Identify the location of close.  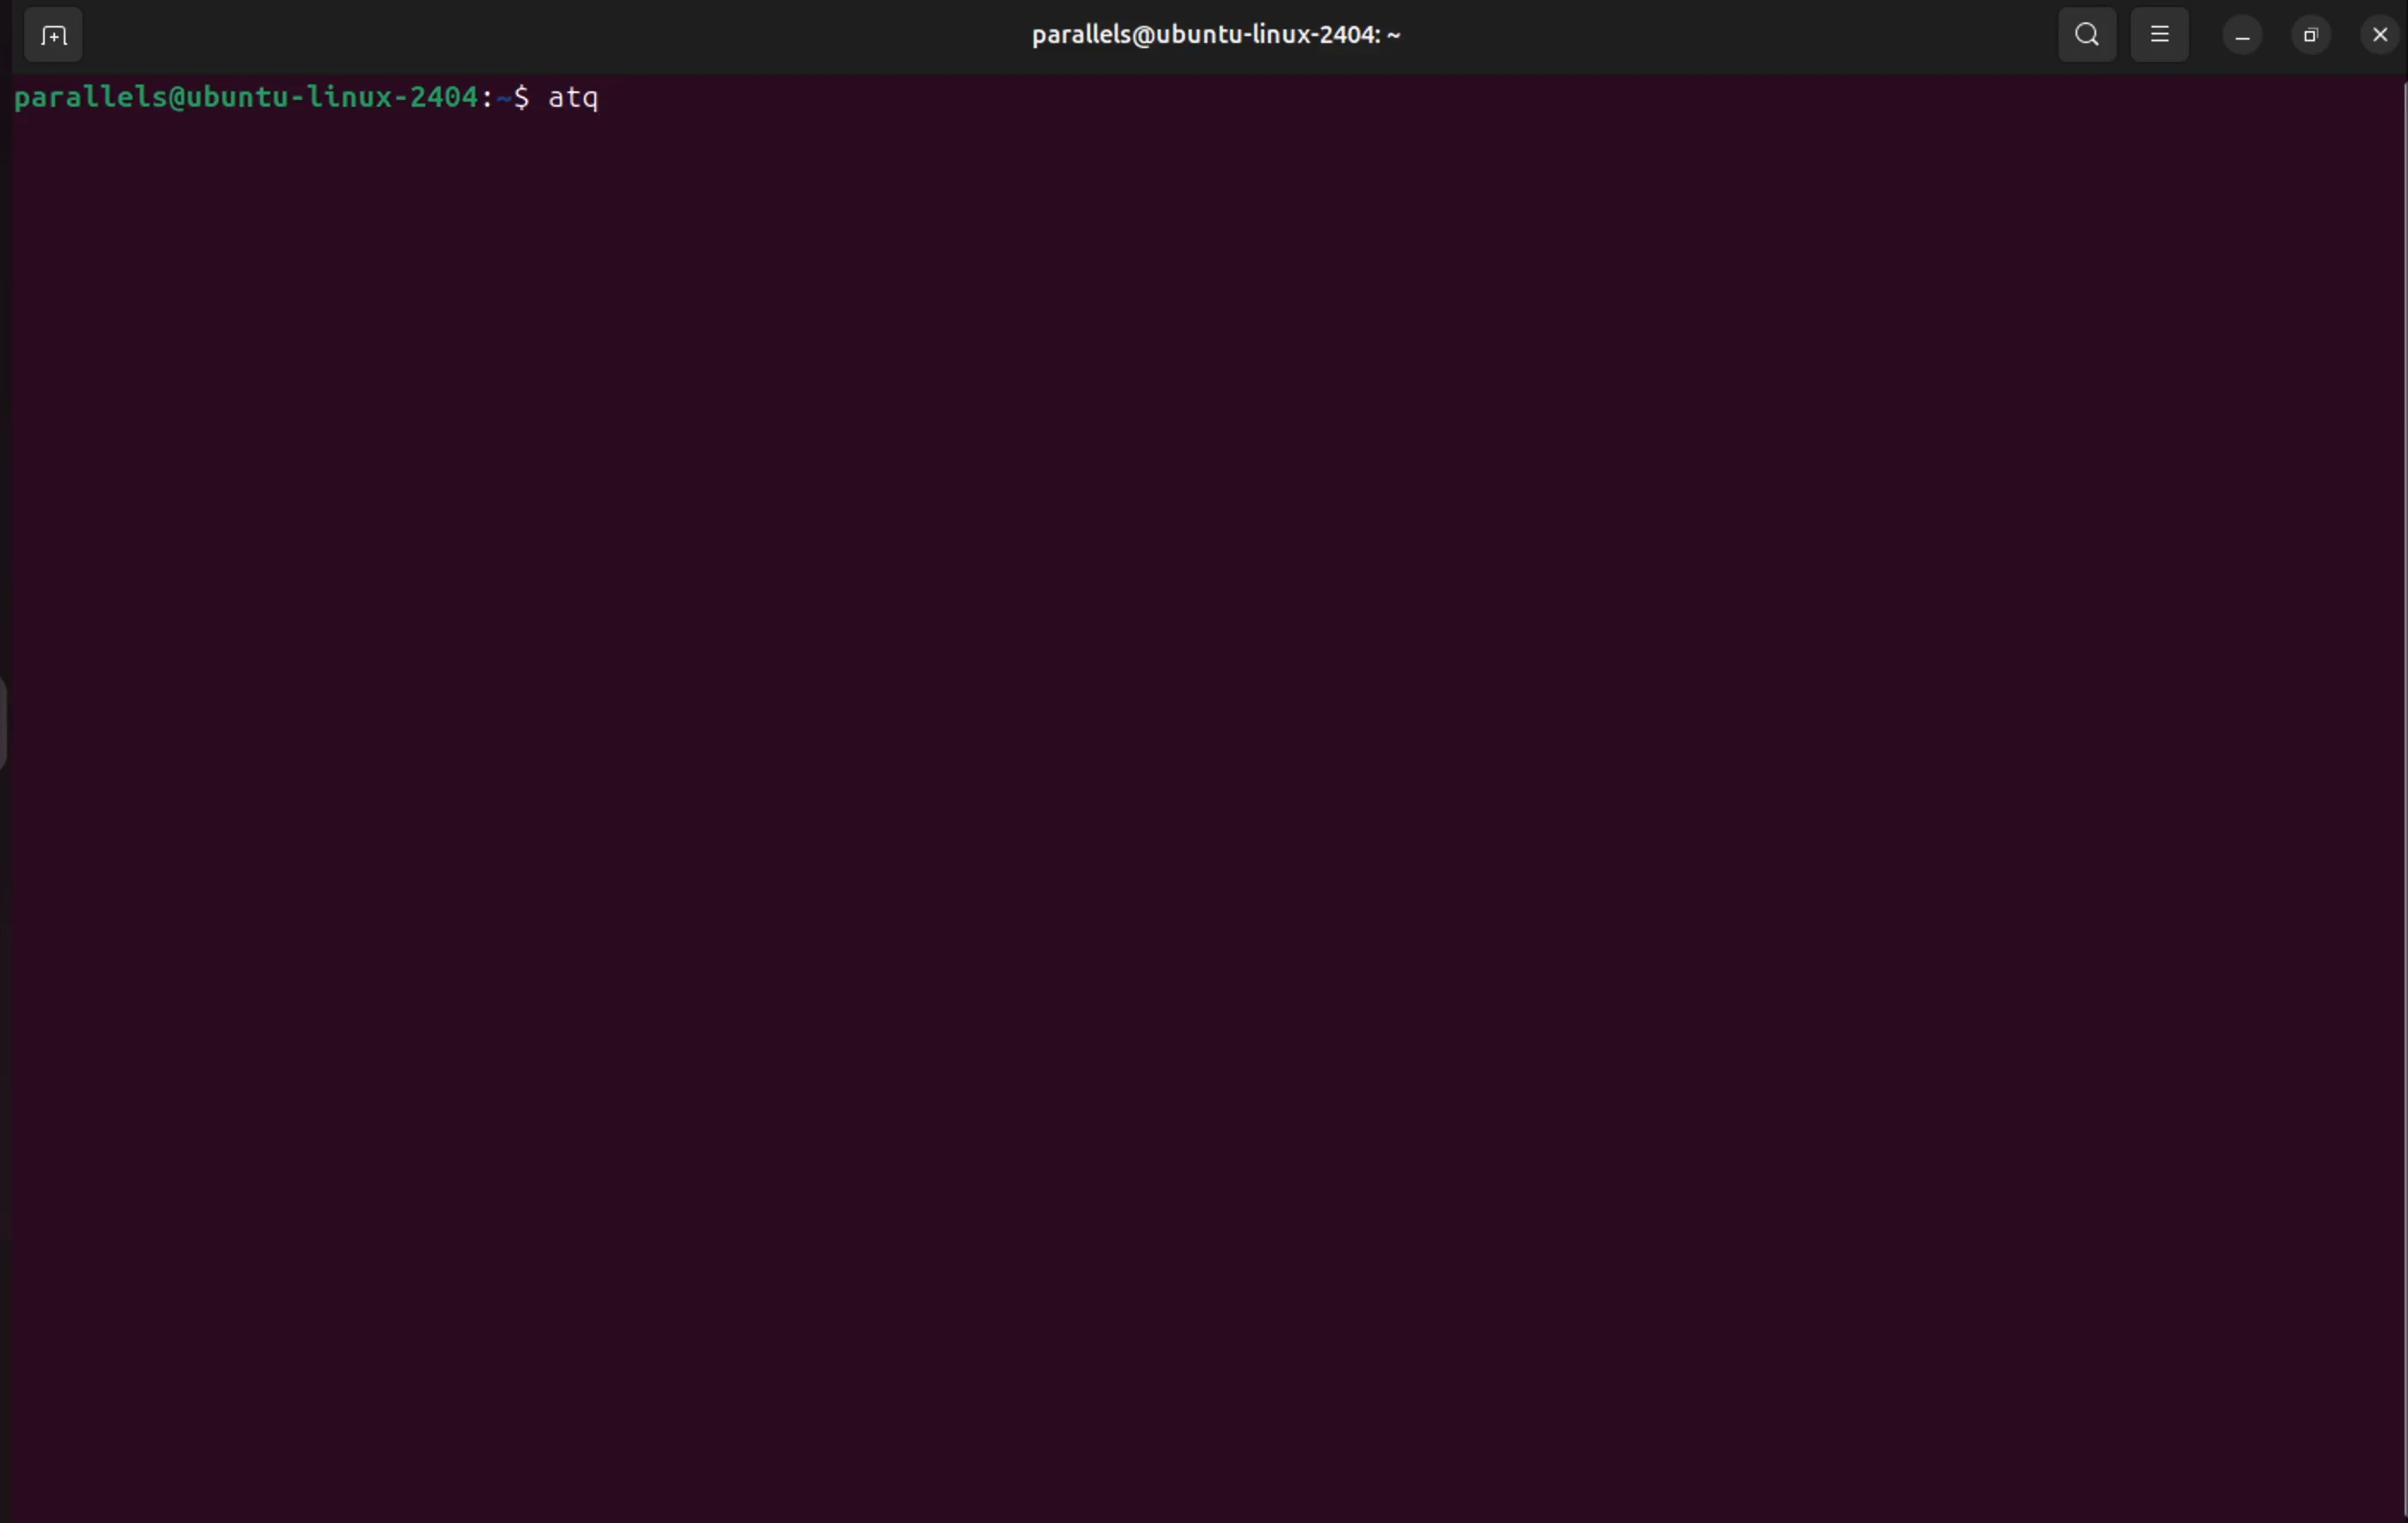
(2383, 35).